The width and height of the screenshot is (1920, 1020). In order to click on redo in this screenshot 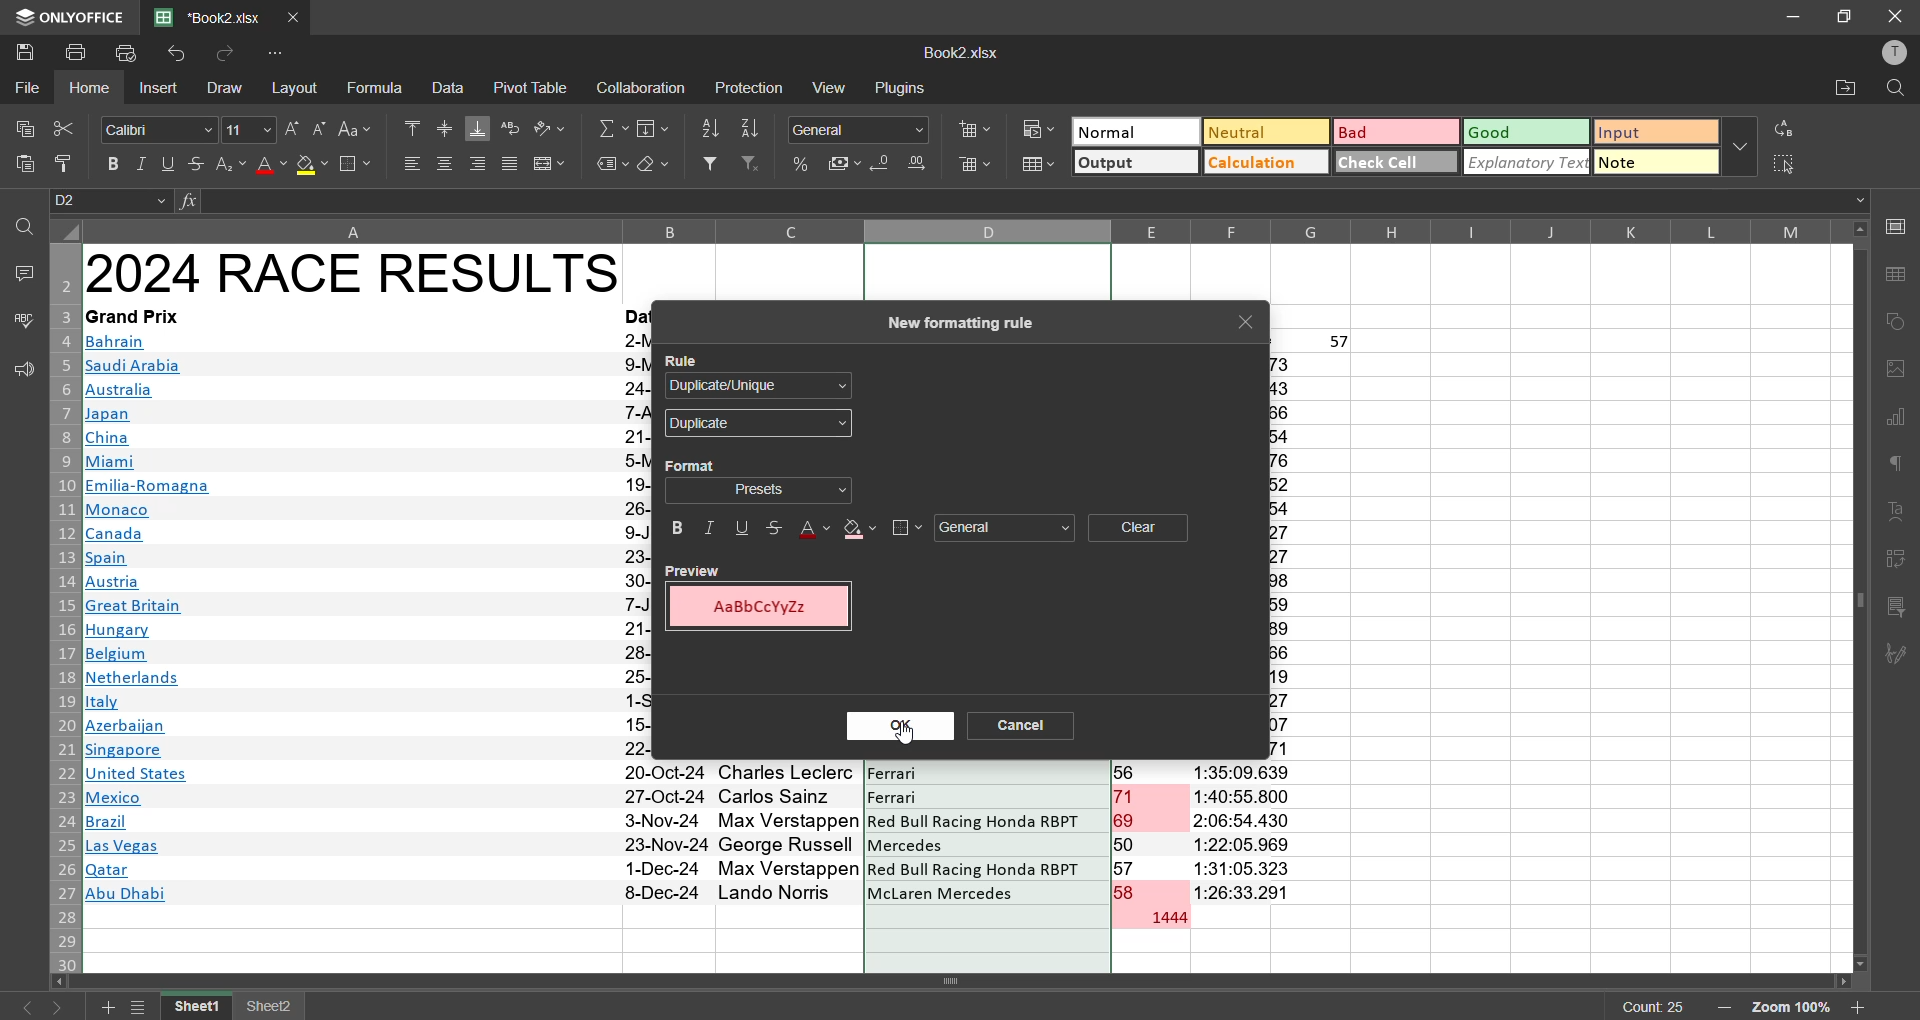, I will do `click(221, 54)`.